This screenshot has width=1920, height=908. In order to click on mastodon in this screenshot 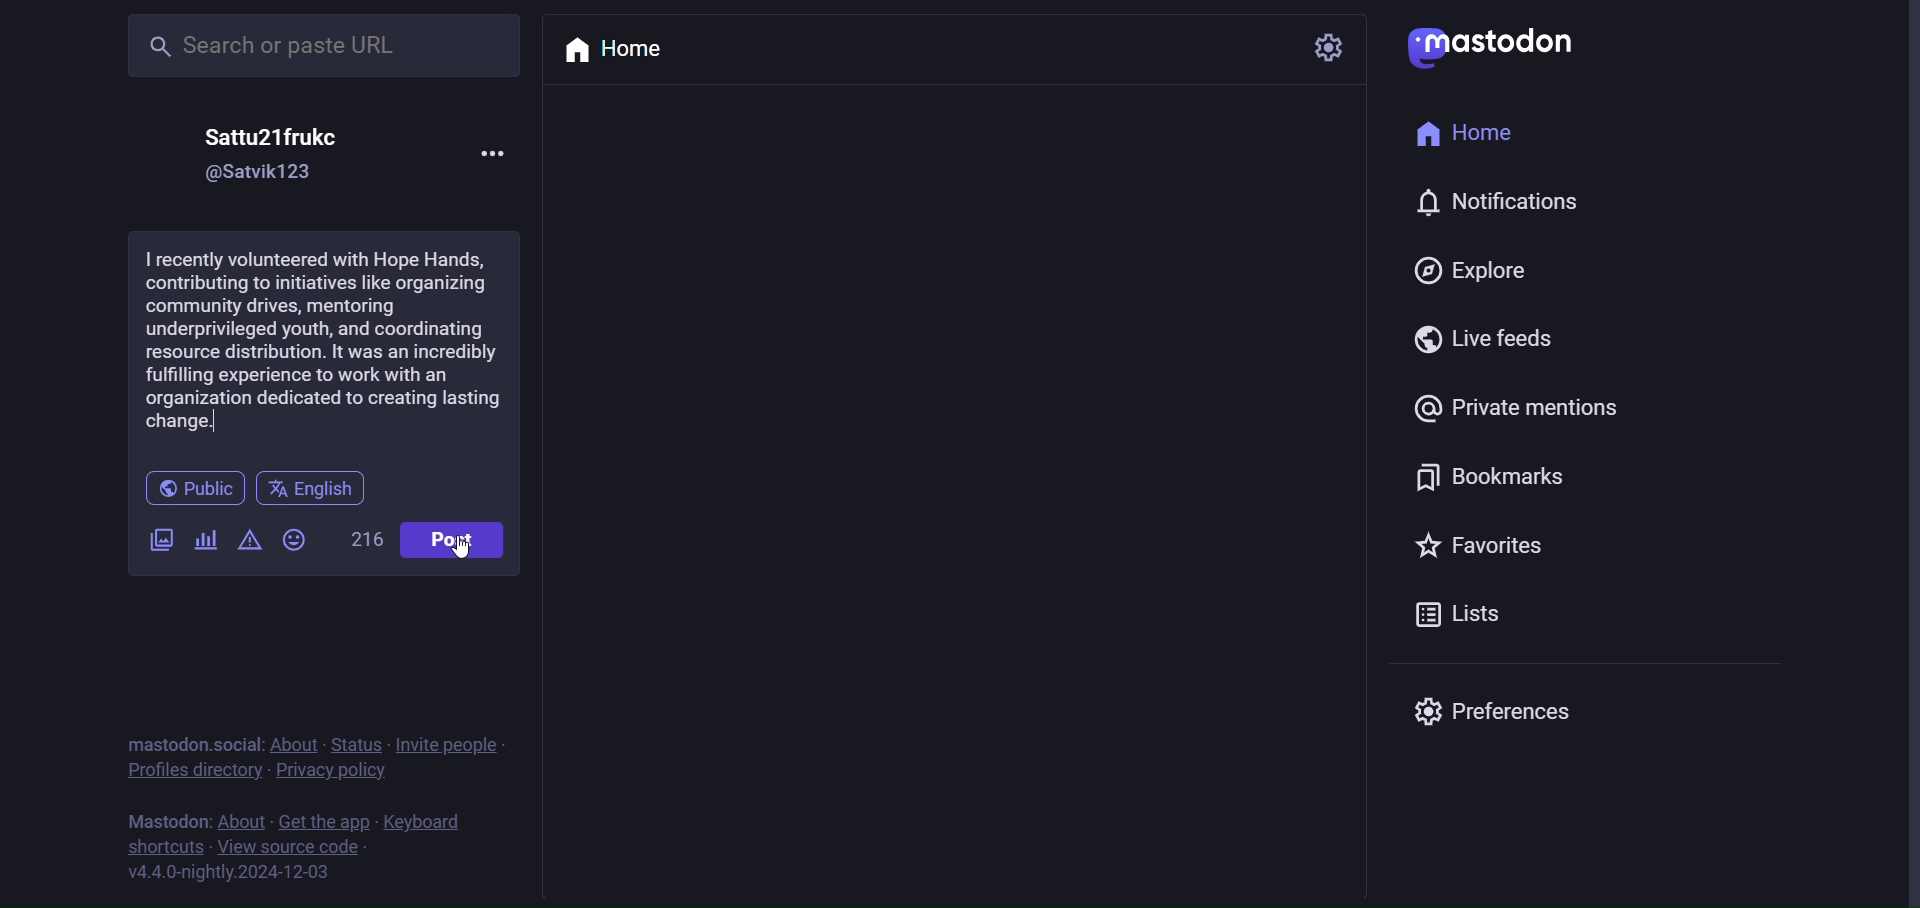, I will do `click(1504, 46)`.